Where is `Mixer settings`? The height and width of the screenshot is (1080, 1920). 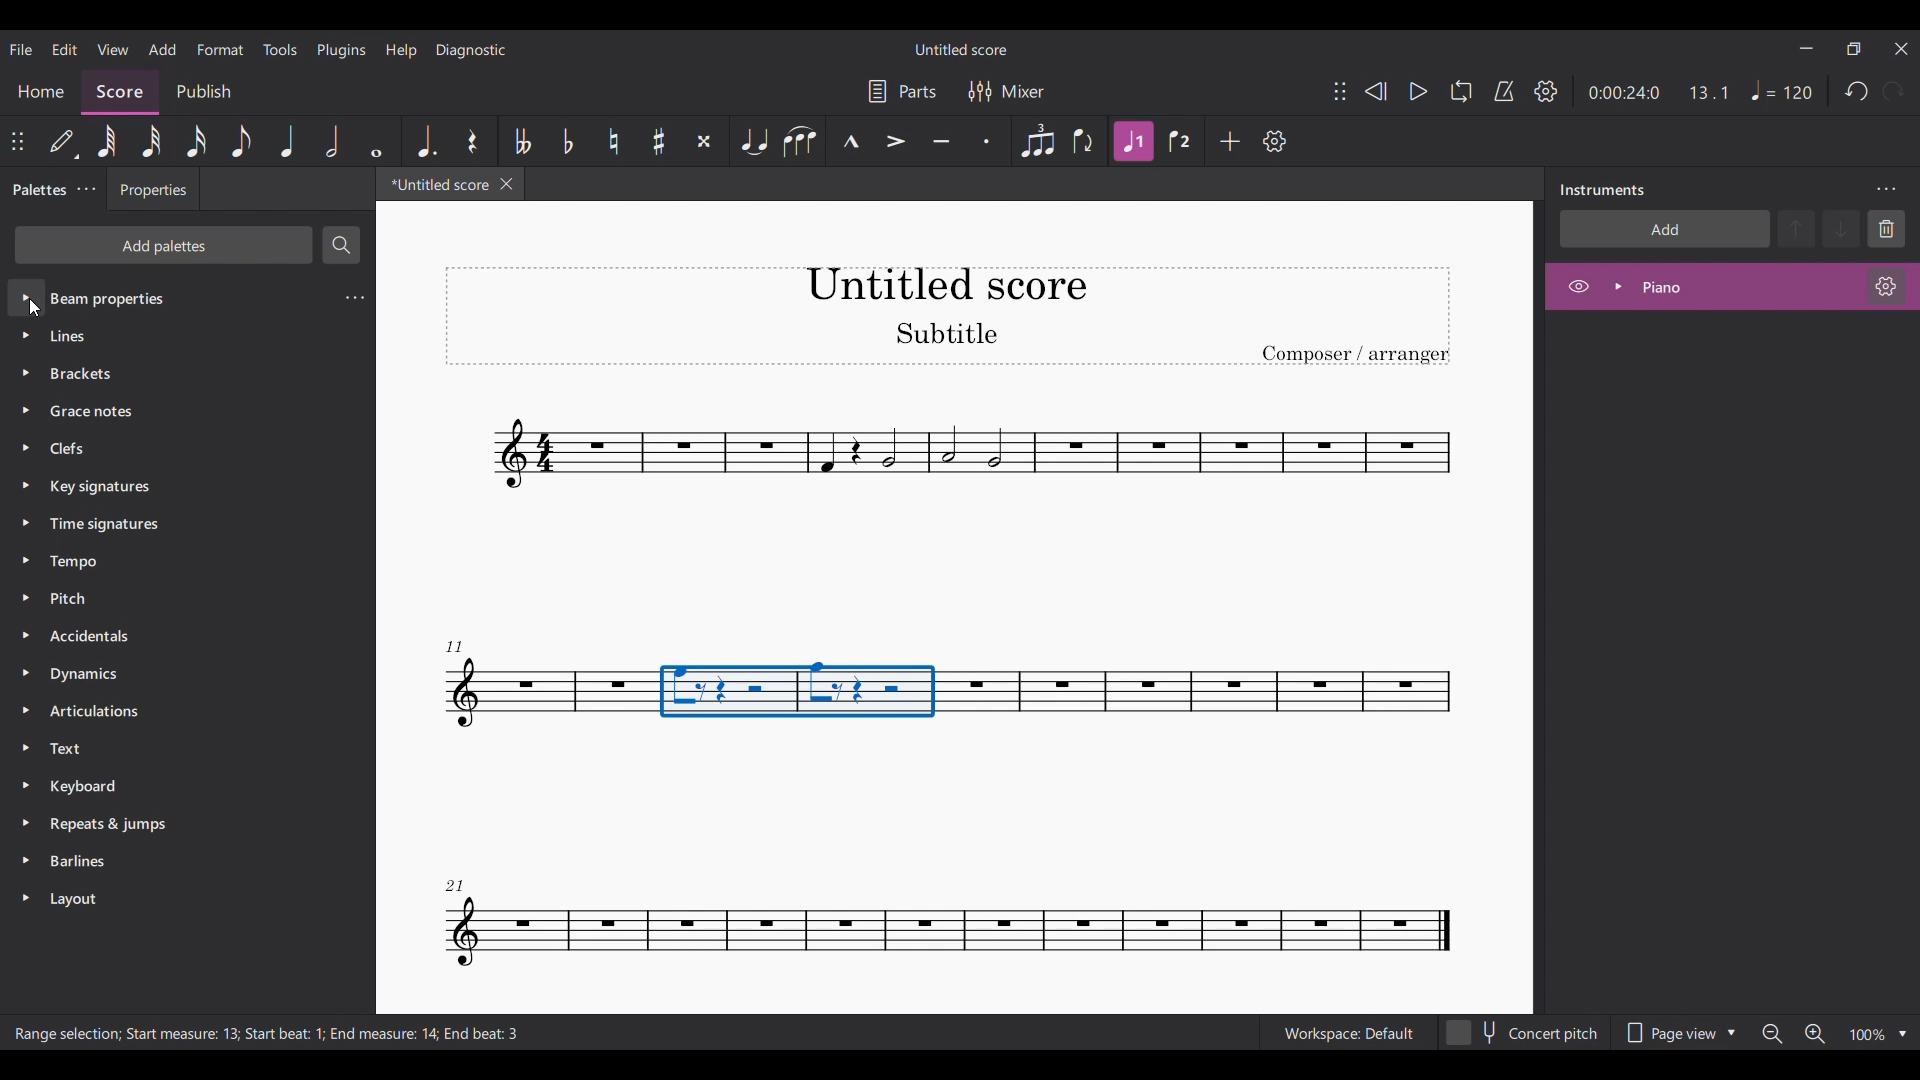 Mixer settings is located at coordinates (1007, 91).